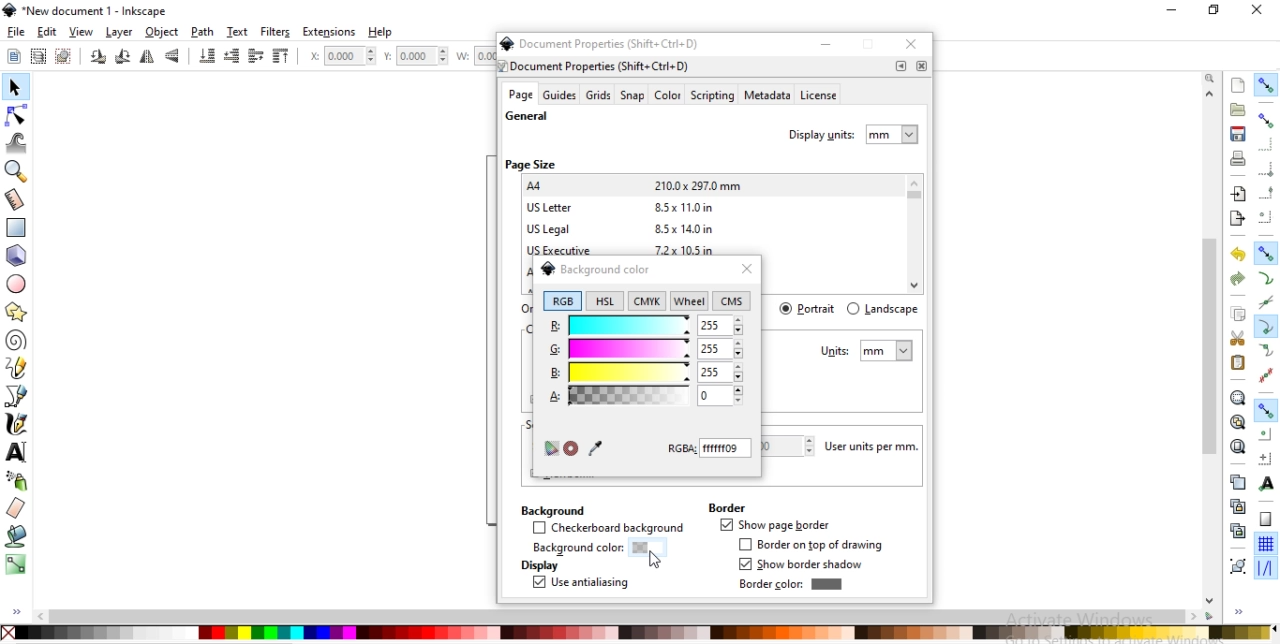 This screenshot has height=644, width=1280. I want to click on color, so click(667, 97).